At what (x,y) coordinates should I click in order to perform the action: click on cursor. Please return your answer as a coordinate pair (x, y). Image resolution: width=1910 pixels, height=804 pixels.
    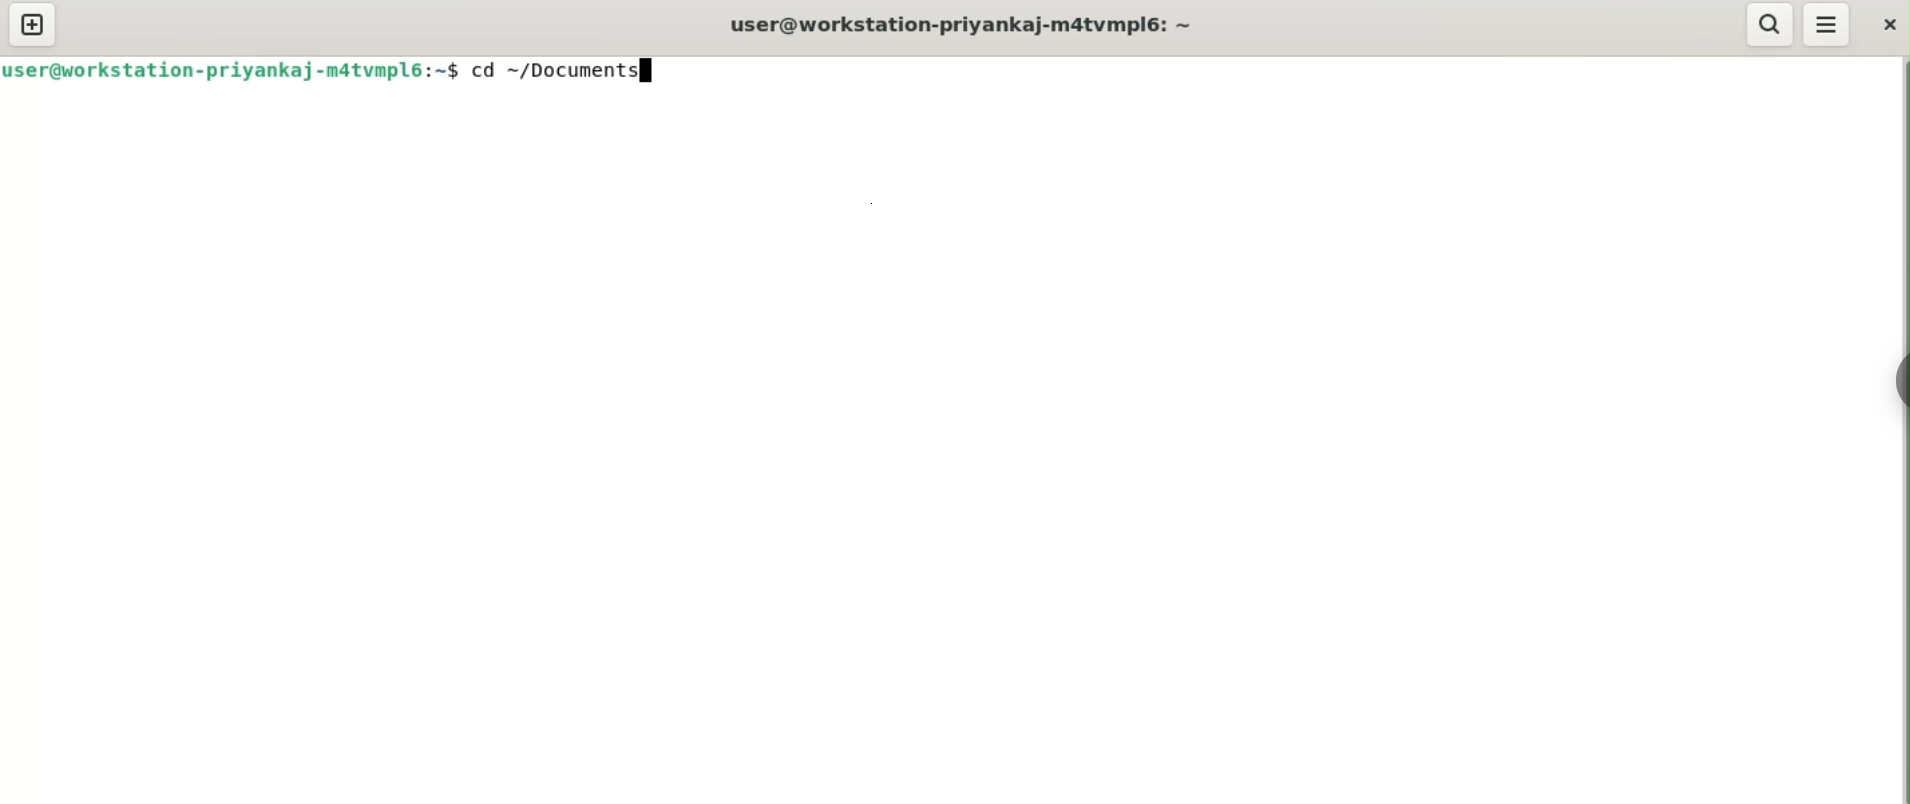
    Looking at the image, I should click on (650, 73).